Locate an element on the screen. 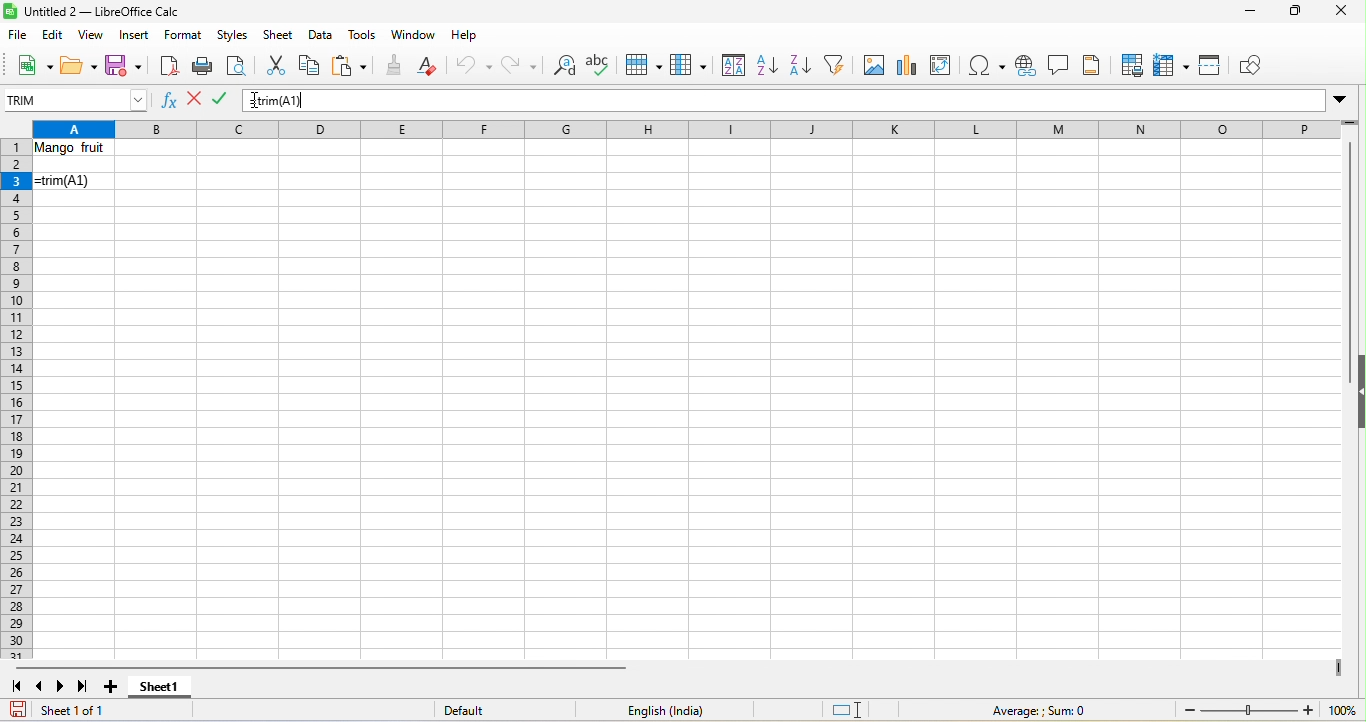 This screenshot has height=722, width=1366. sort ascending is located at coordinates (765, 67).